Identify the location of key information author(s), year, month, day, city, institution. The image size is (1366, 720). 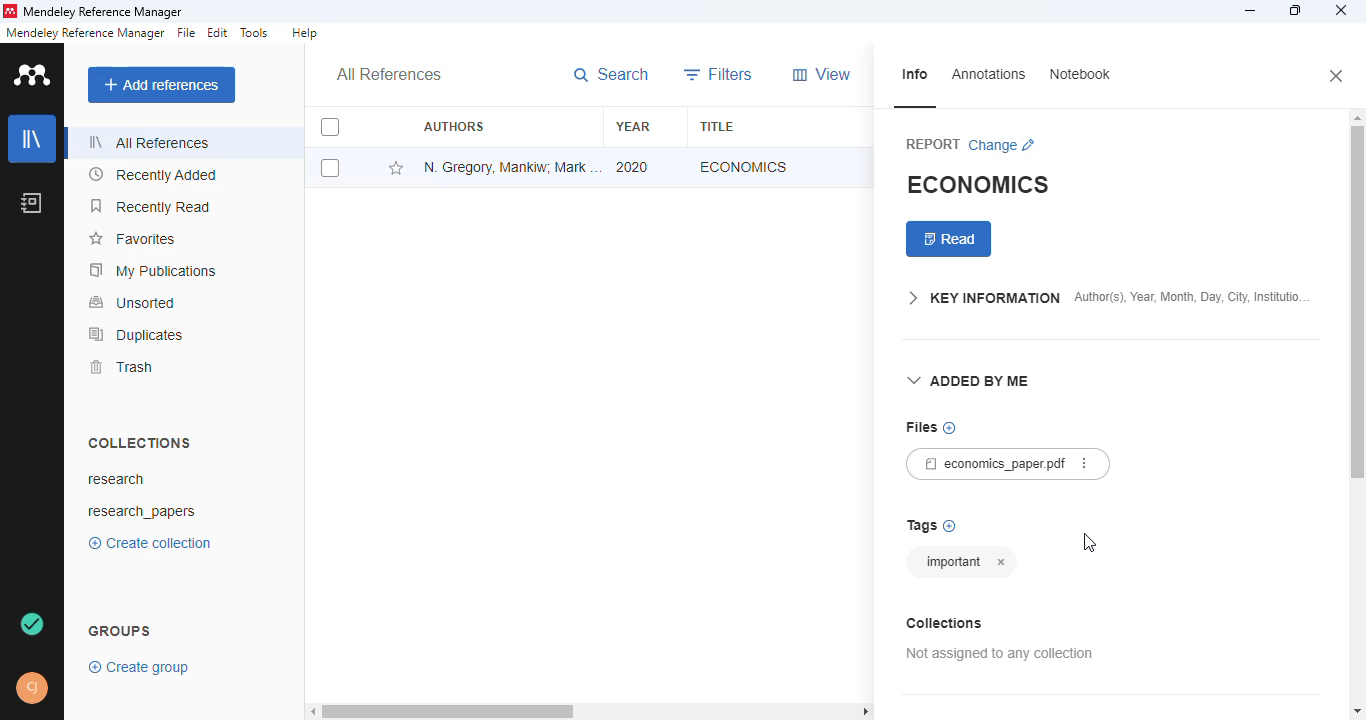
(1108, 300).